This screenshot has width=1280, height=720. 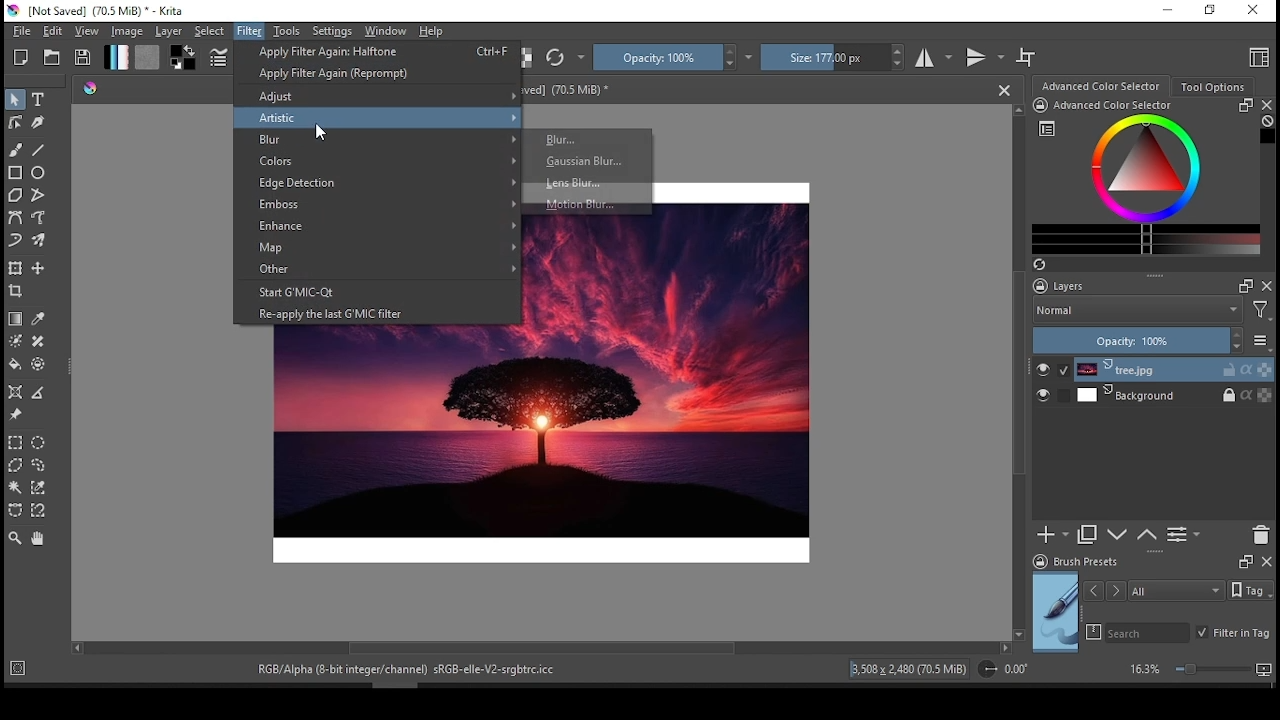 I want to click on opacity, so click(x=1136, y=339).